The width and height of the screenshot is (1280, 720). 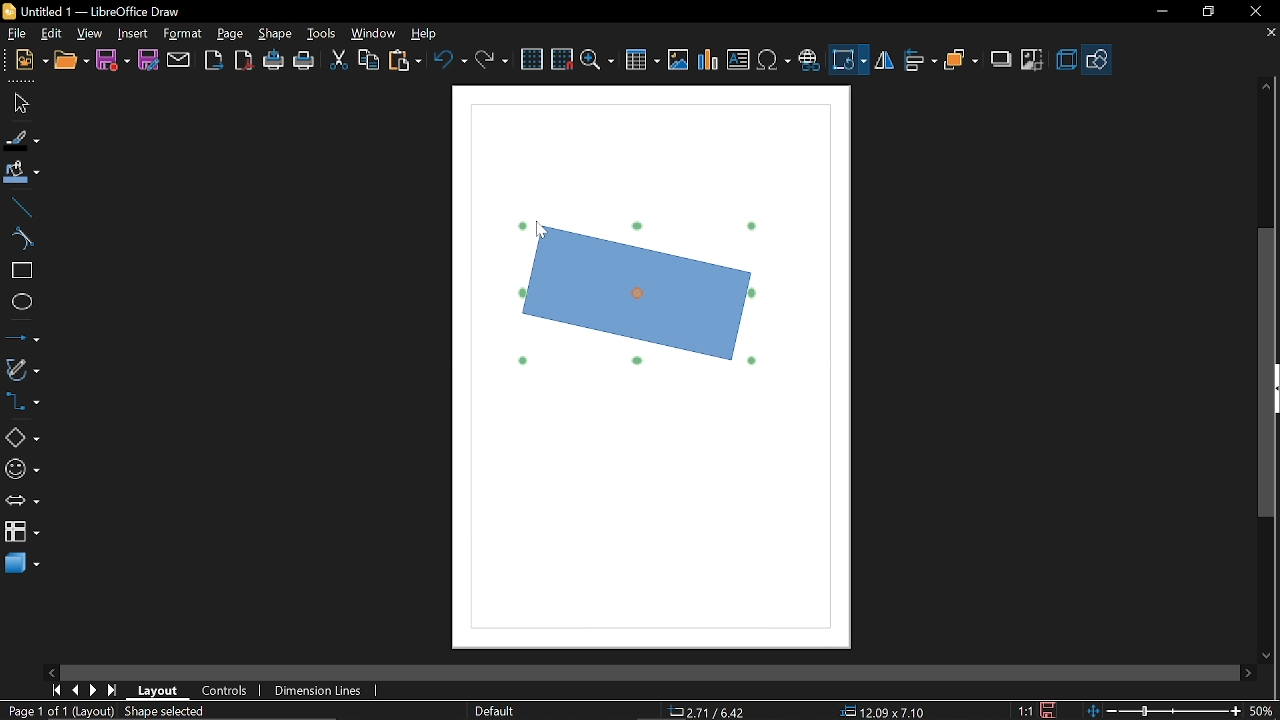 What do you see at coordinates (424, 35) in the screenshot?
I see `help` at bounding box center [424, 35].